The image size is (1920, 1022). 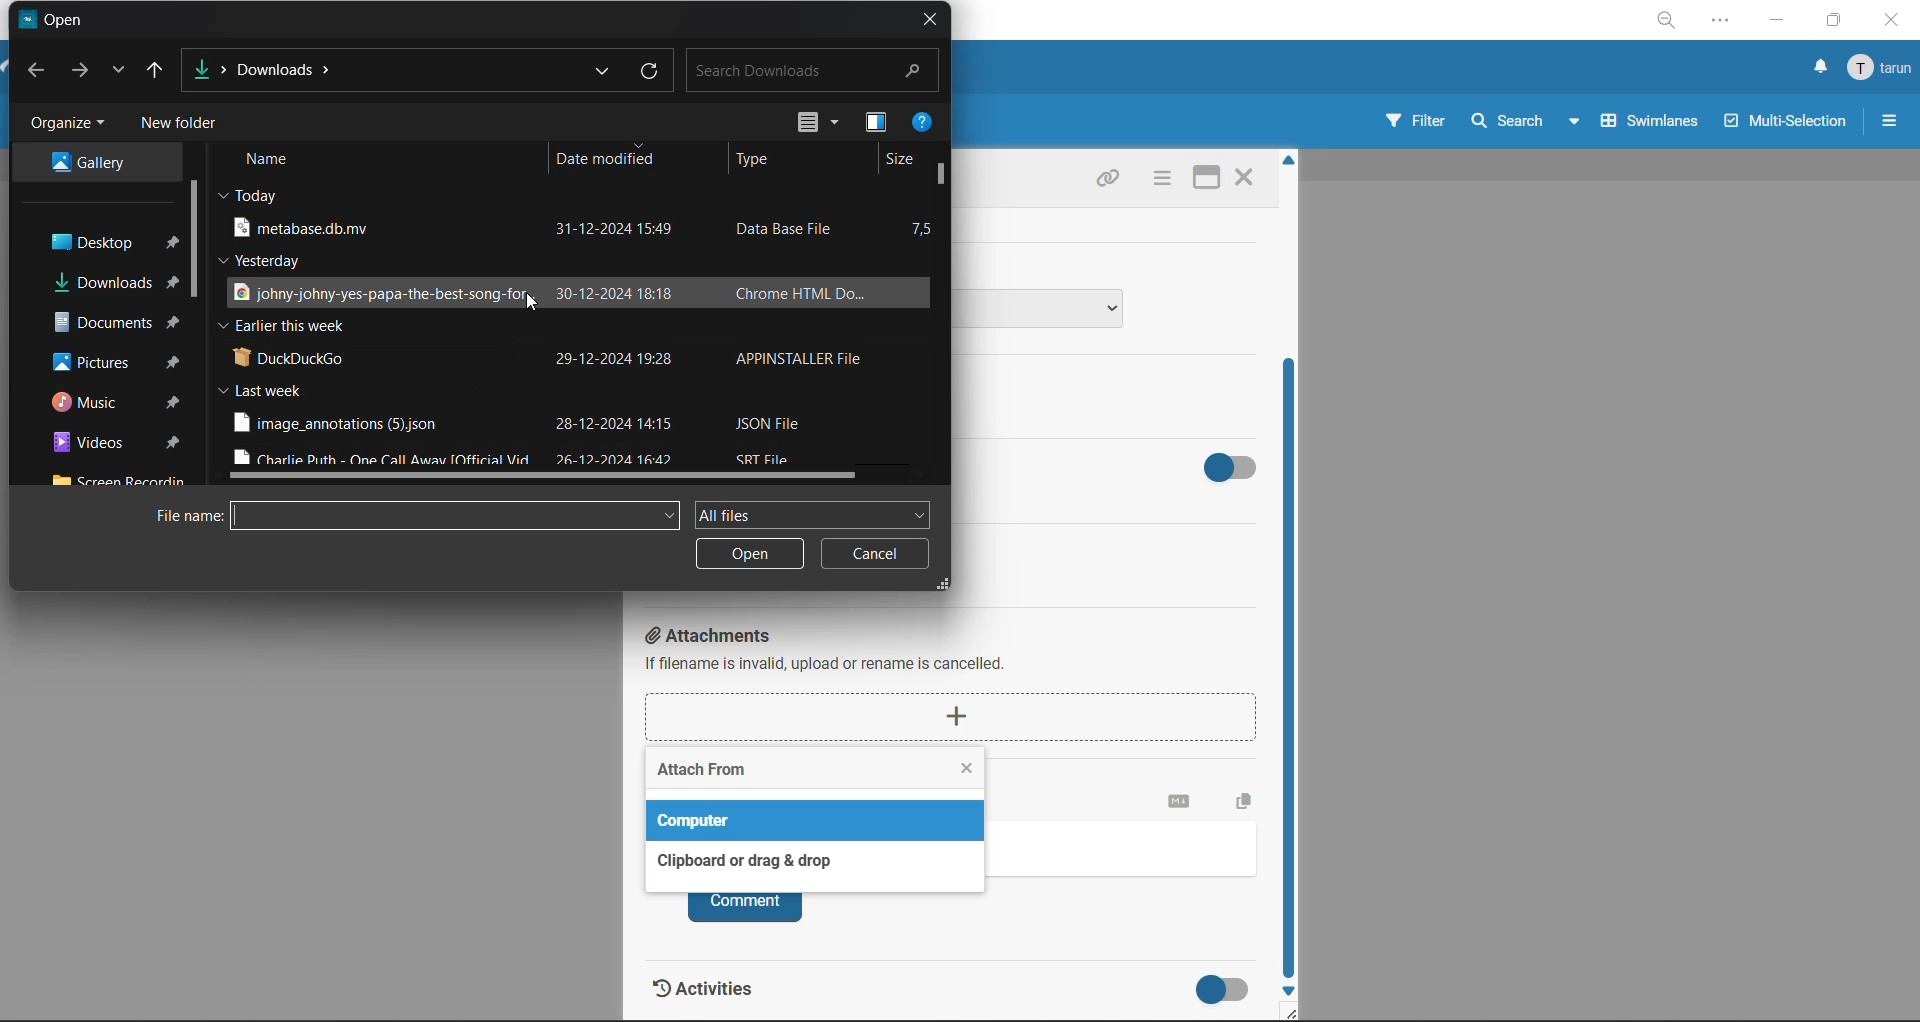 What do you see at coordinates (811, 512) in the screenshot?
I see `all files` at bounding box center [811, 512].